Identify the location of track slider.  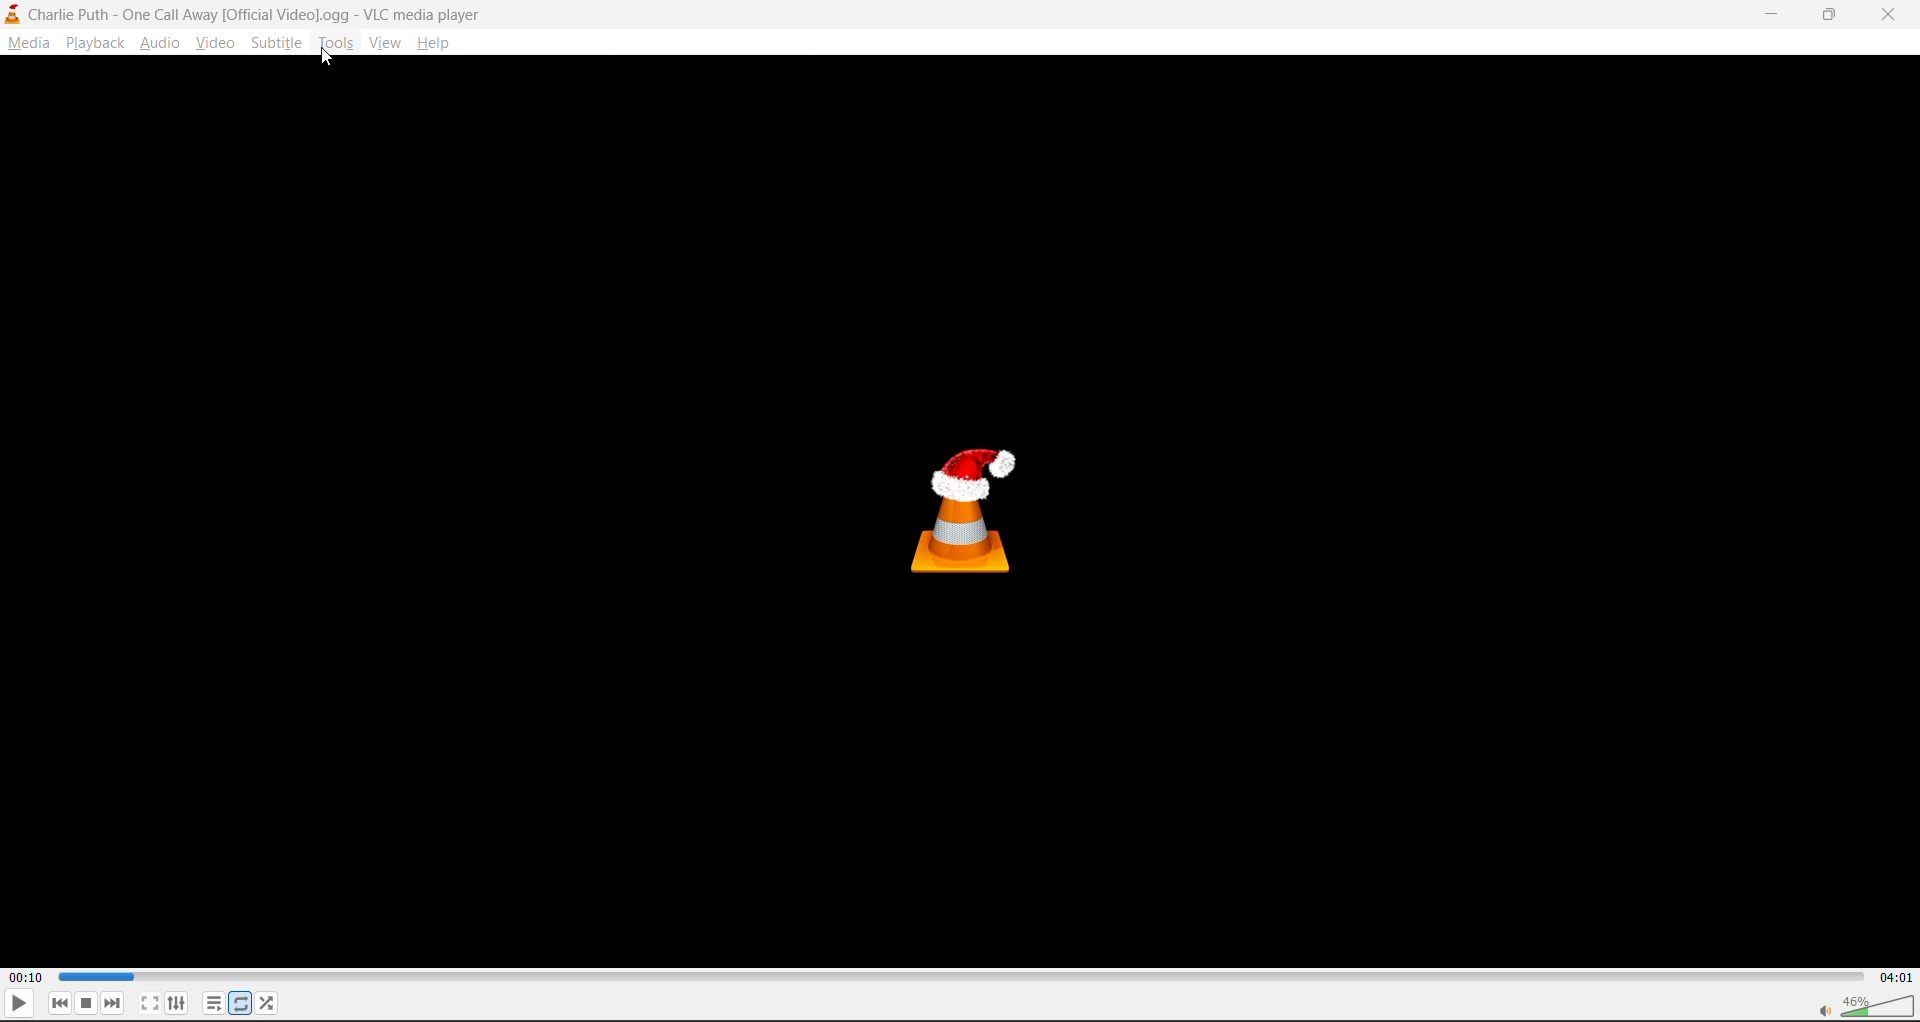
(963, 976).